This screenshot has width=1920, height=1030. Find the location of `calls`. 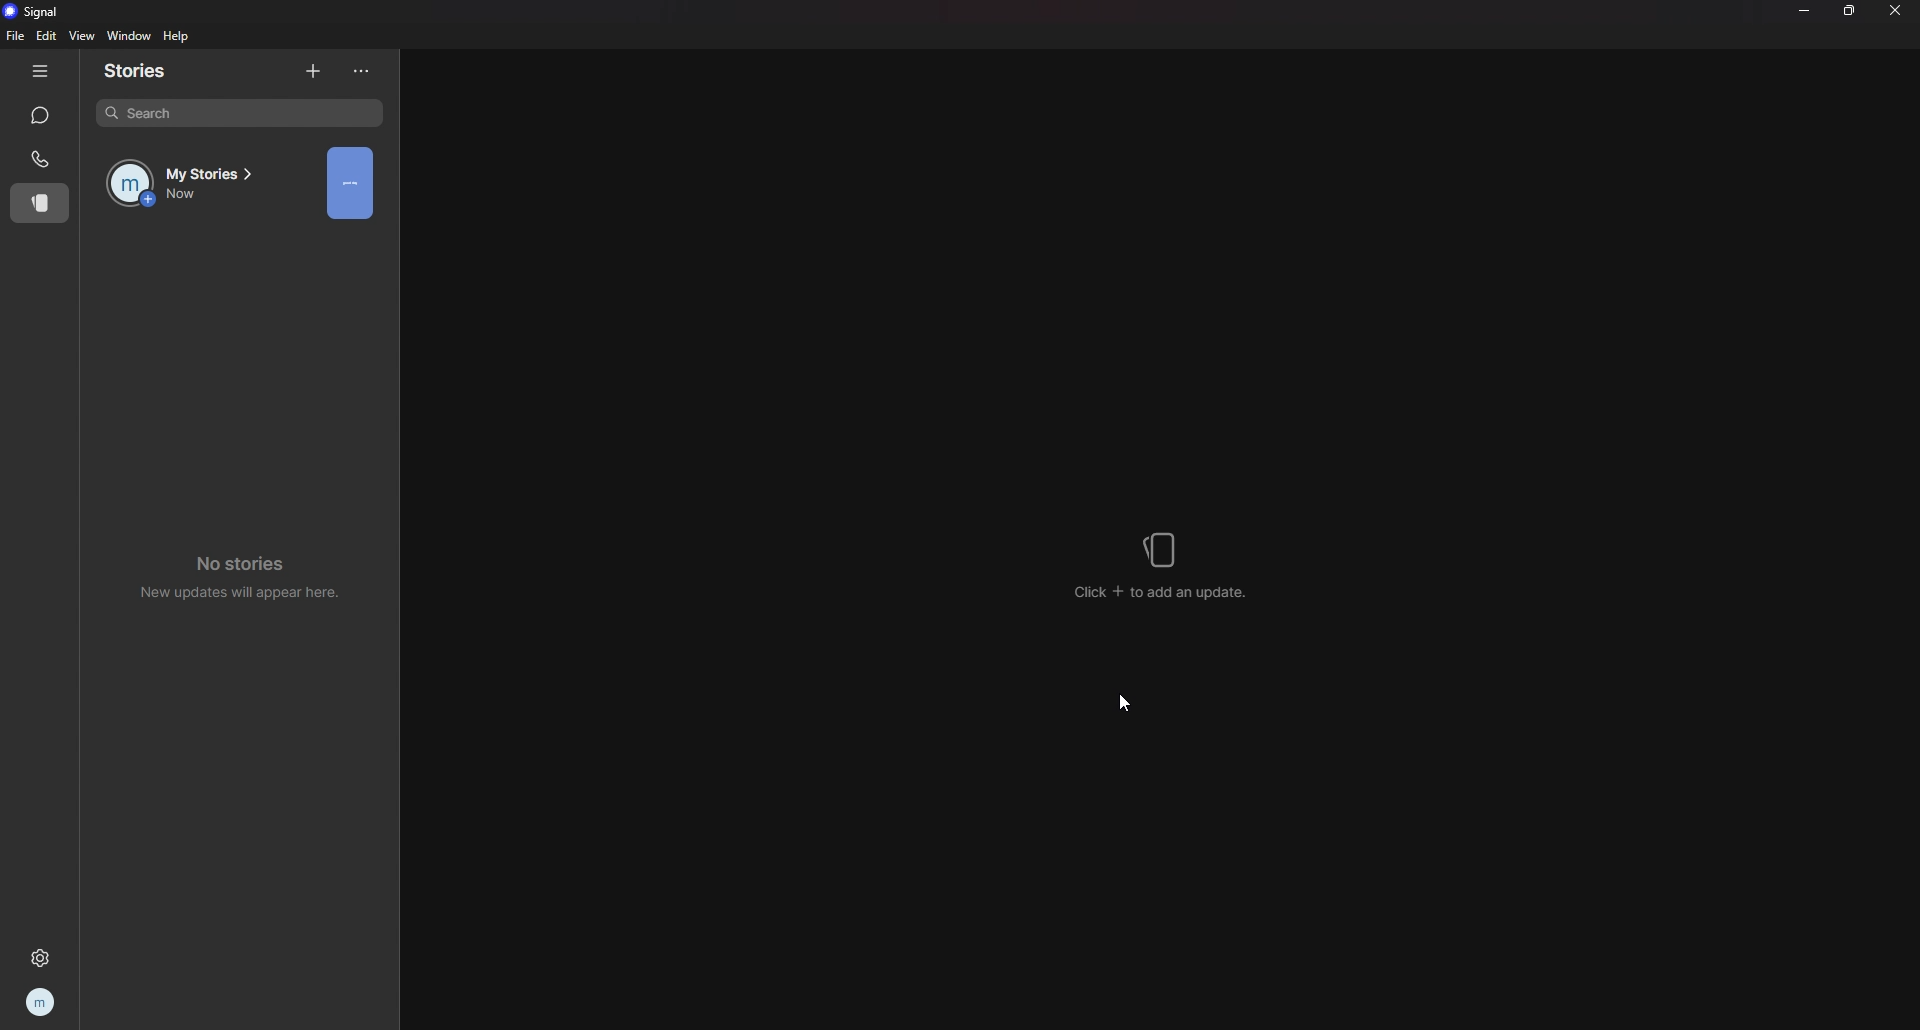

calls is located at coordinates (40, 158).